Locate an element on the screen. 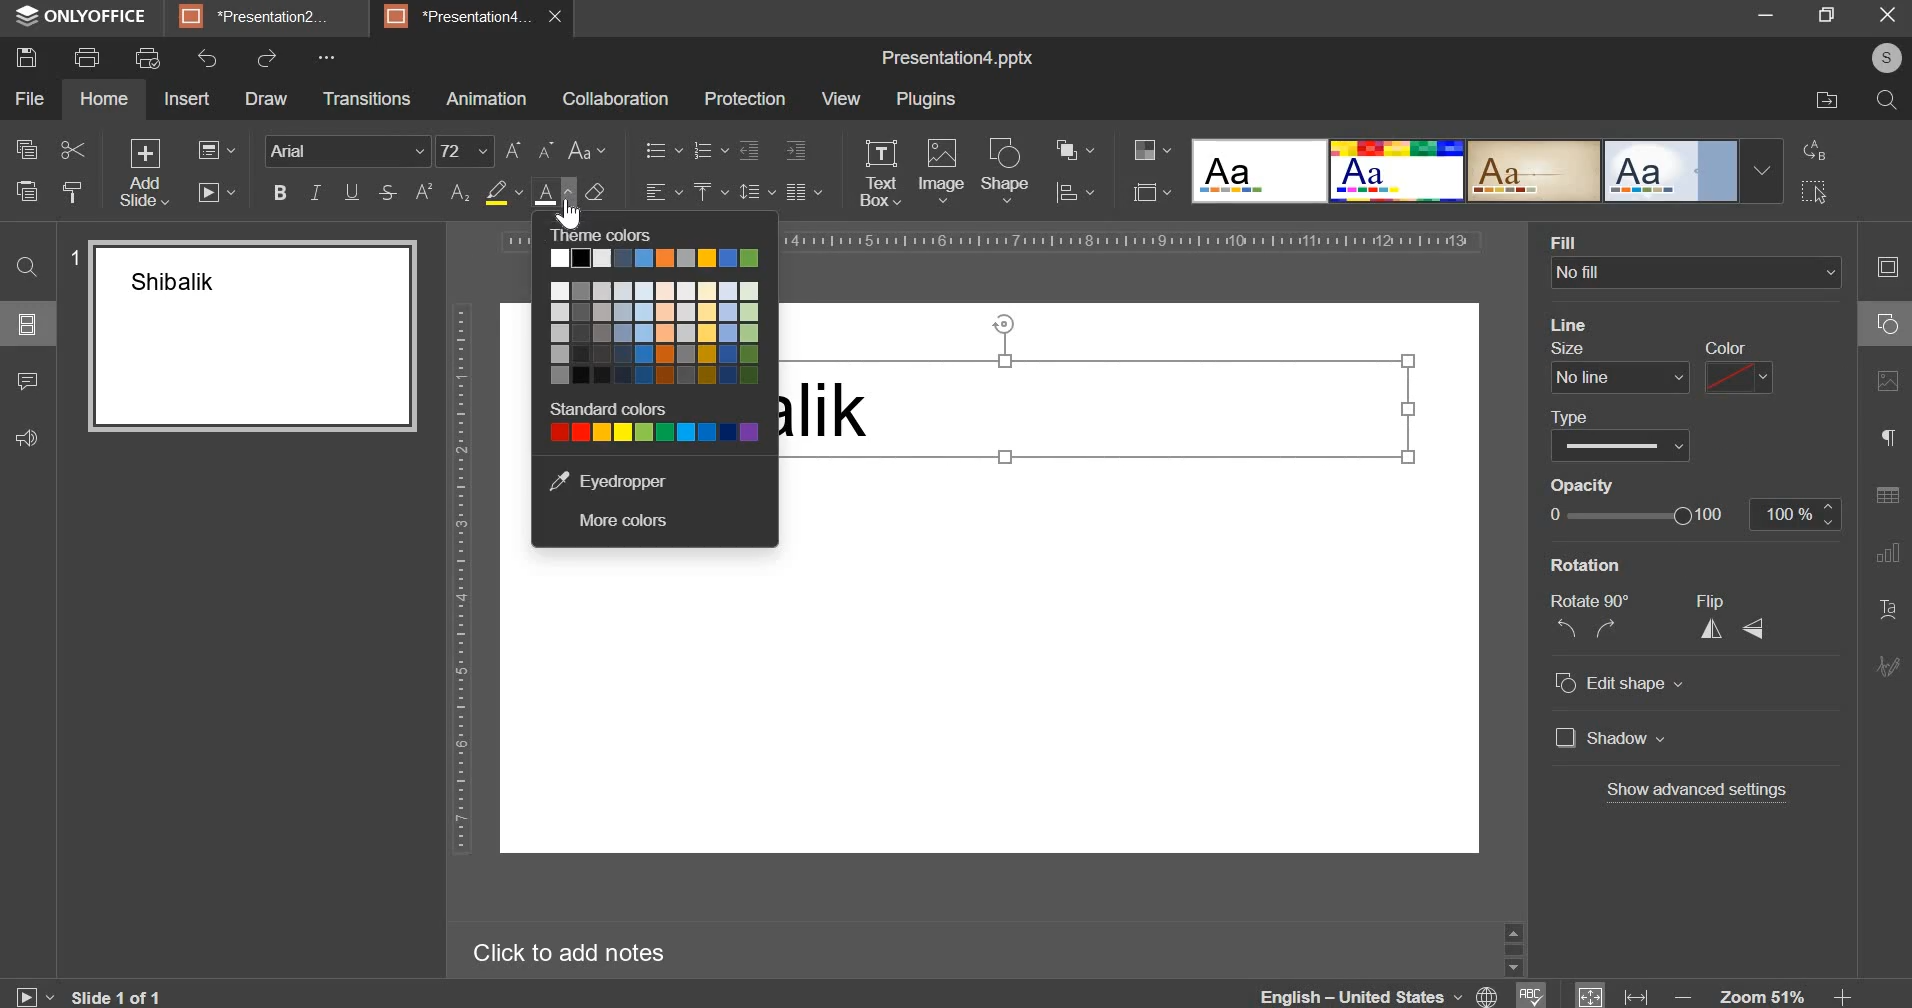 The image size is (1912, 1008). line spacing is located at coordinates (757, 192).